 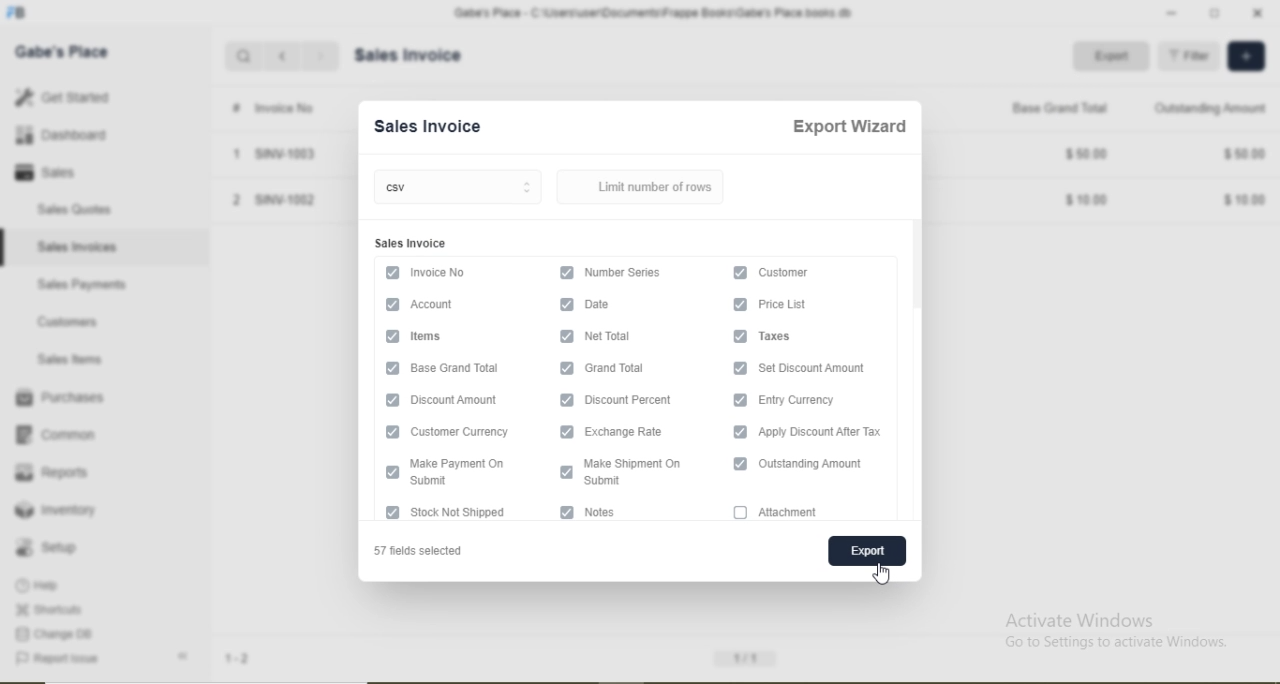 What do you see at coordinates (1116, 57) in the screenshot?
I see `Export` at bounding box center [1116, 57].